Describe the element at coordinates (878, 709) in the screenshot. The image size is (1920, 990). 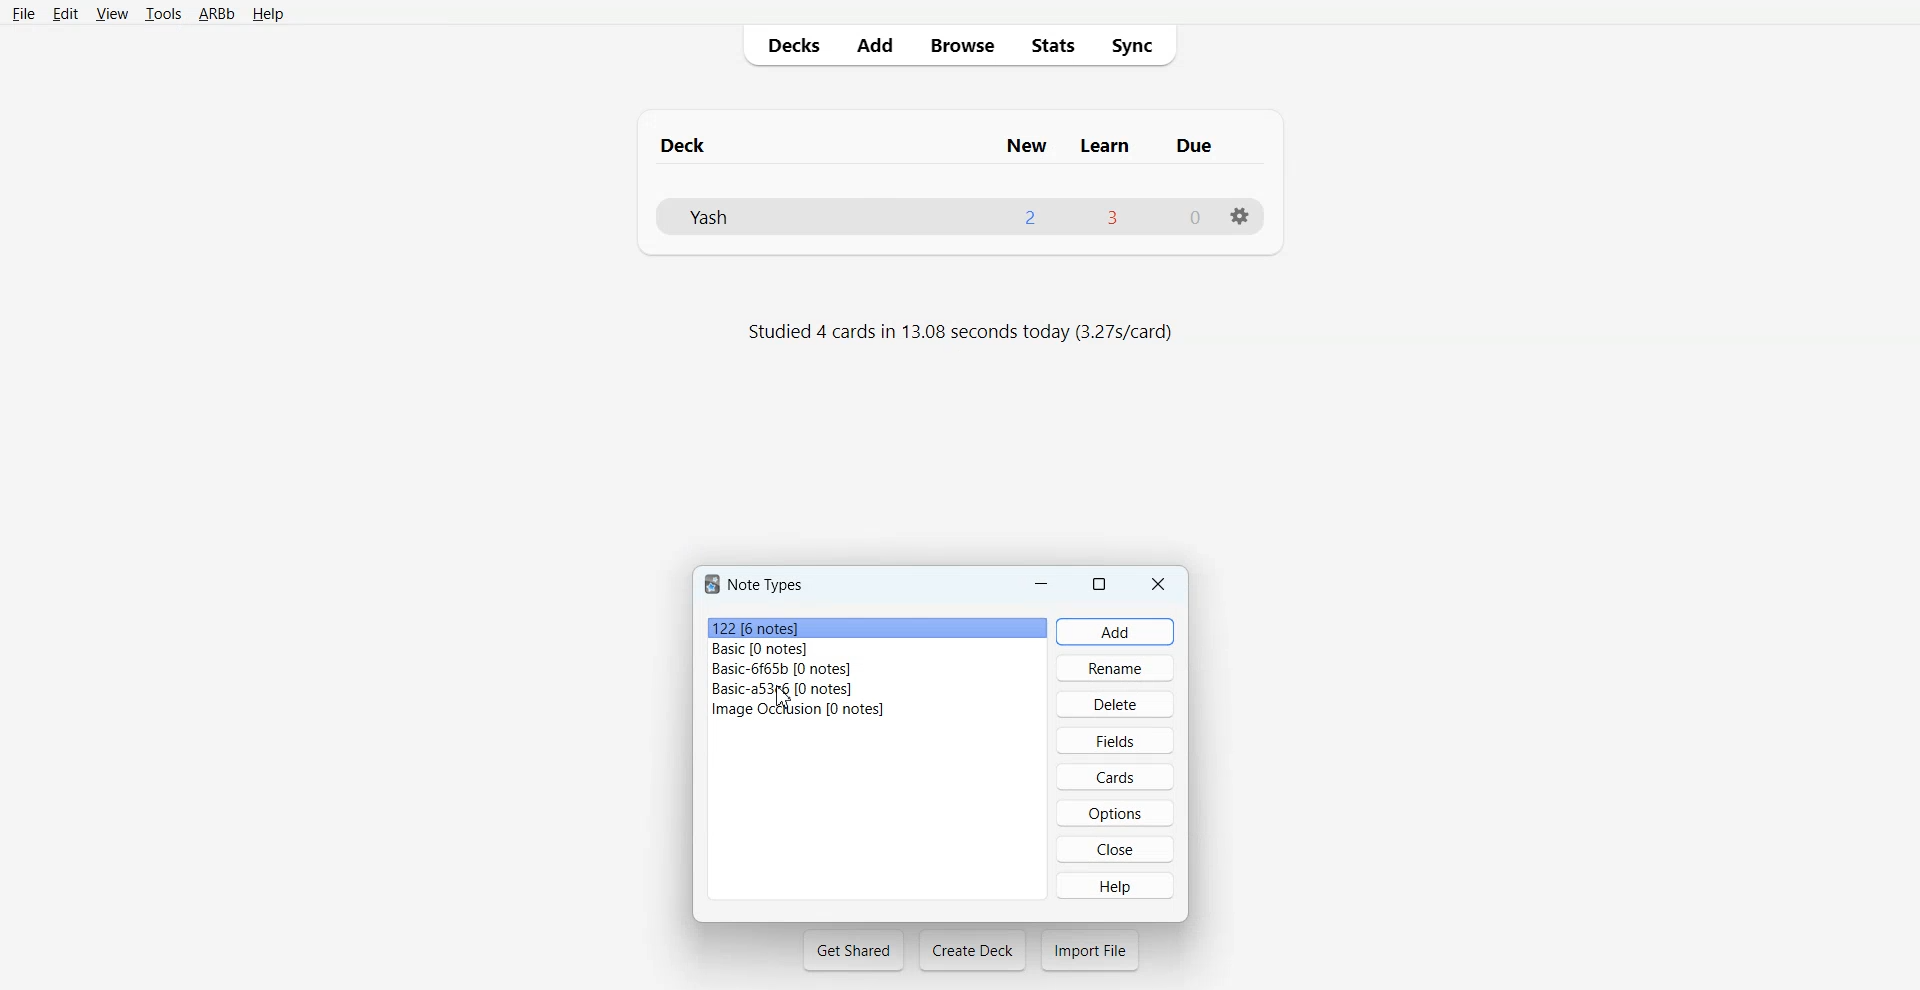
I see `Image Occusion [0 notes]` at that location.